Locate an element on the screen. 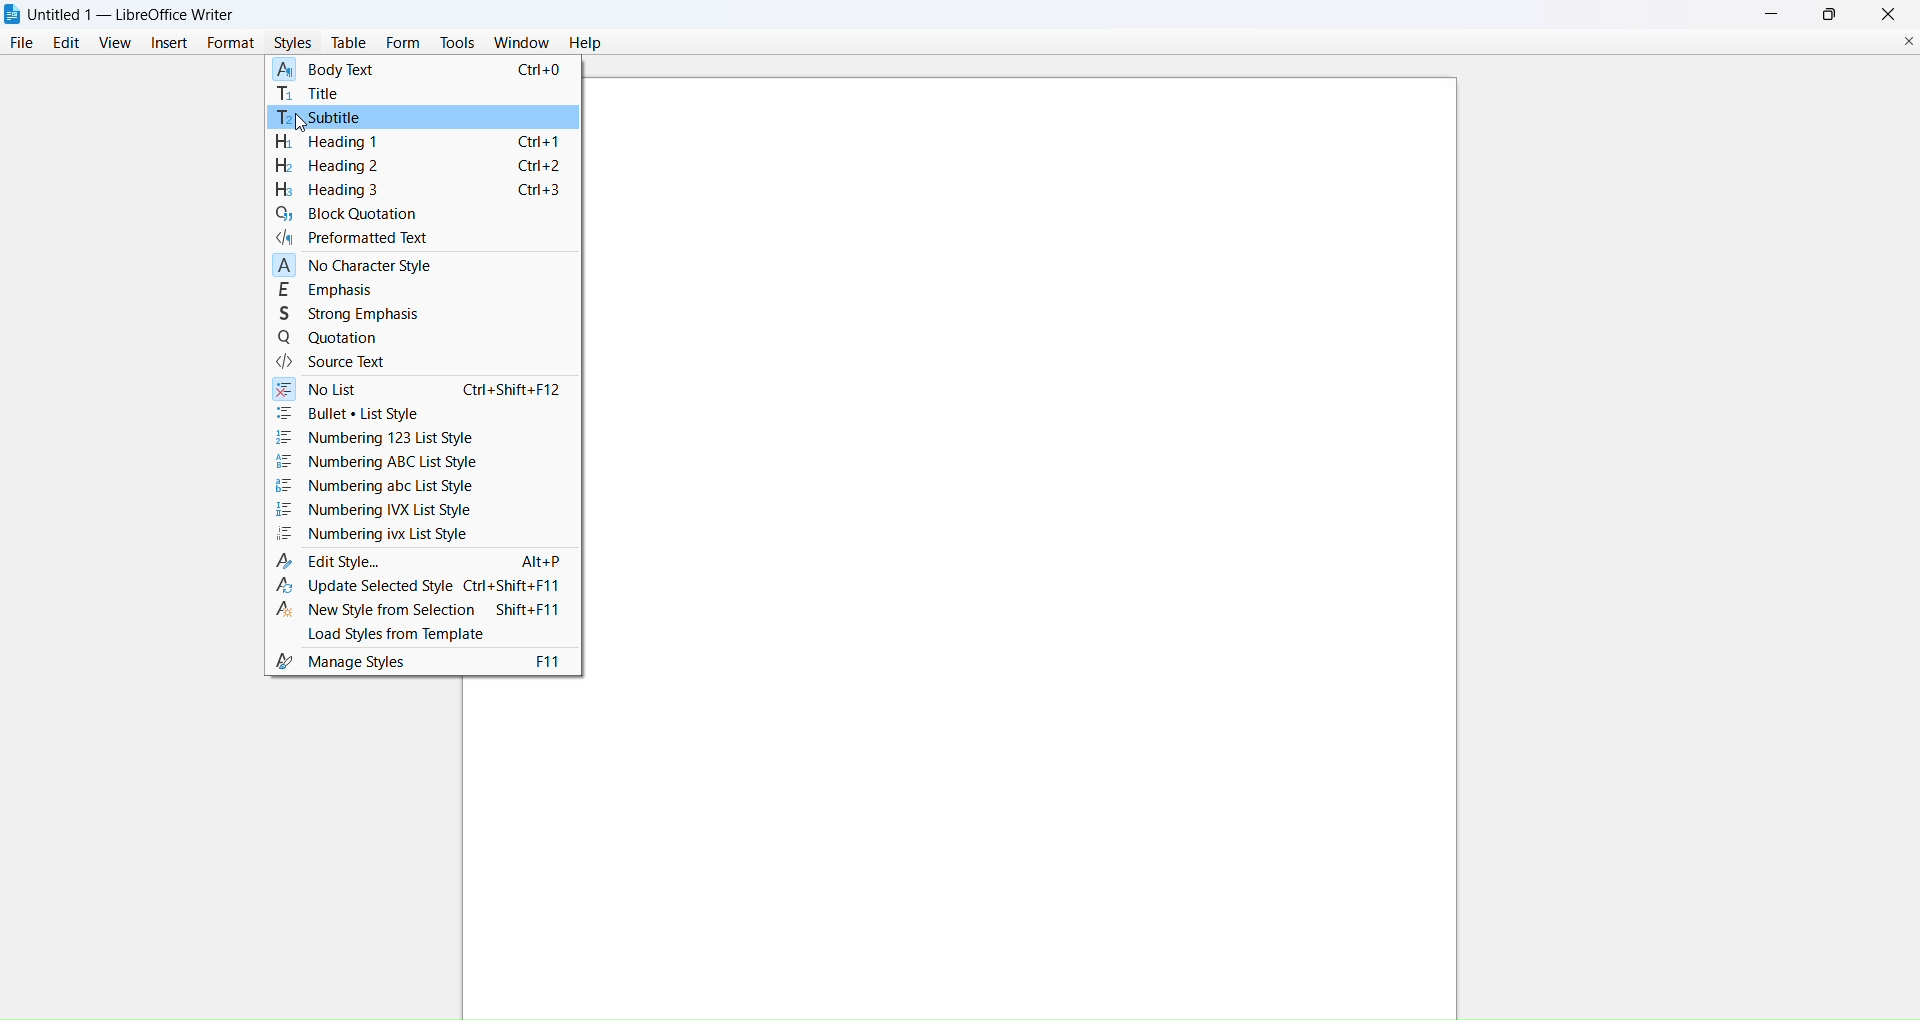  maximize is located at coordinates (1834, 12).